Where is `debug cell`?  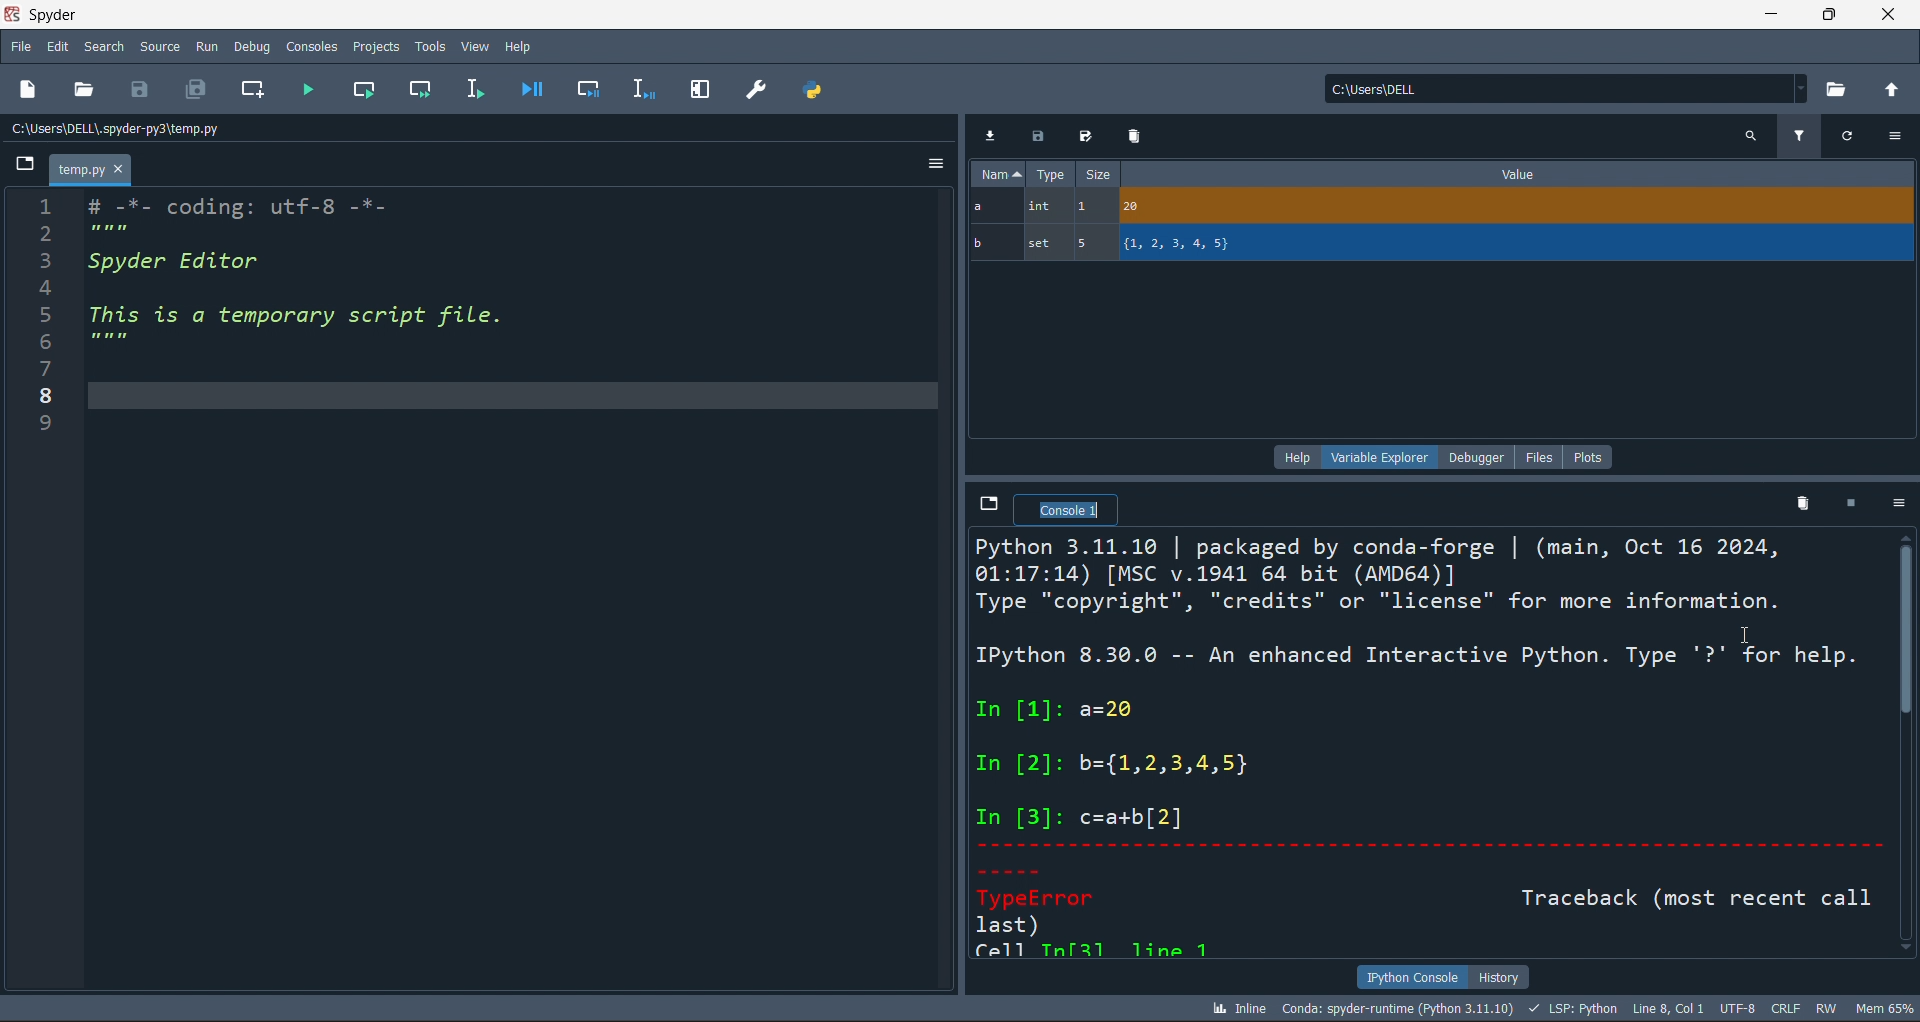
debug cell is located at coordinates (578, 89).